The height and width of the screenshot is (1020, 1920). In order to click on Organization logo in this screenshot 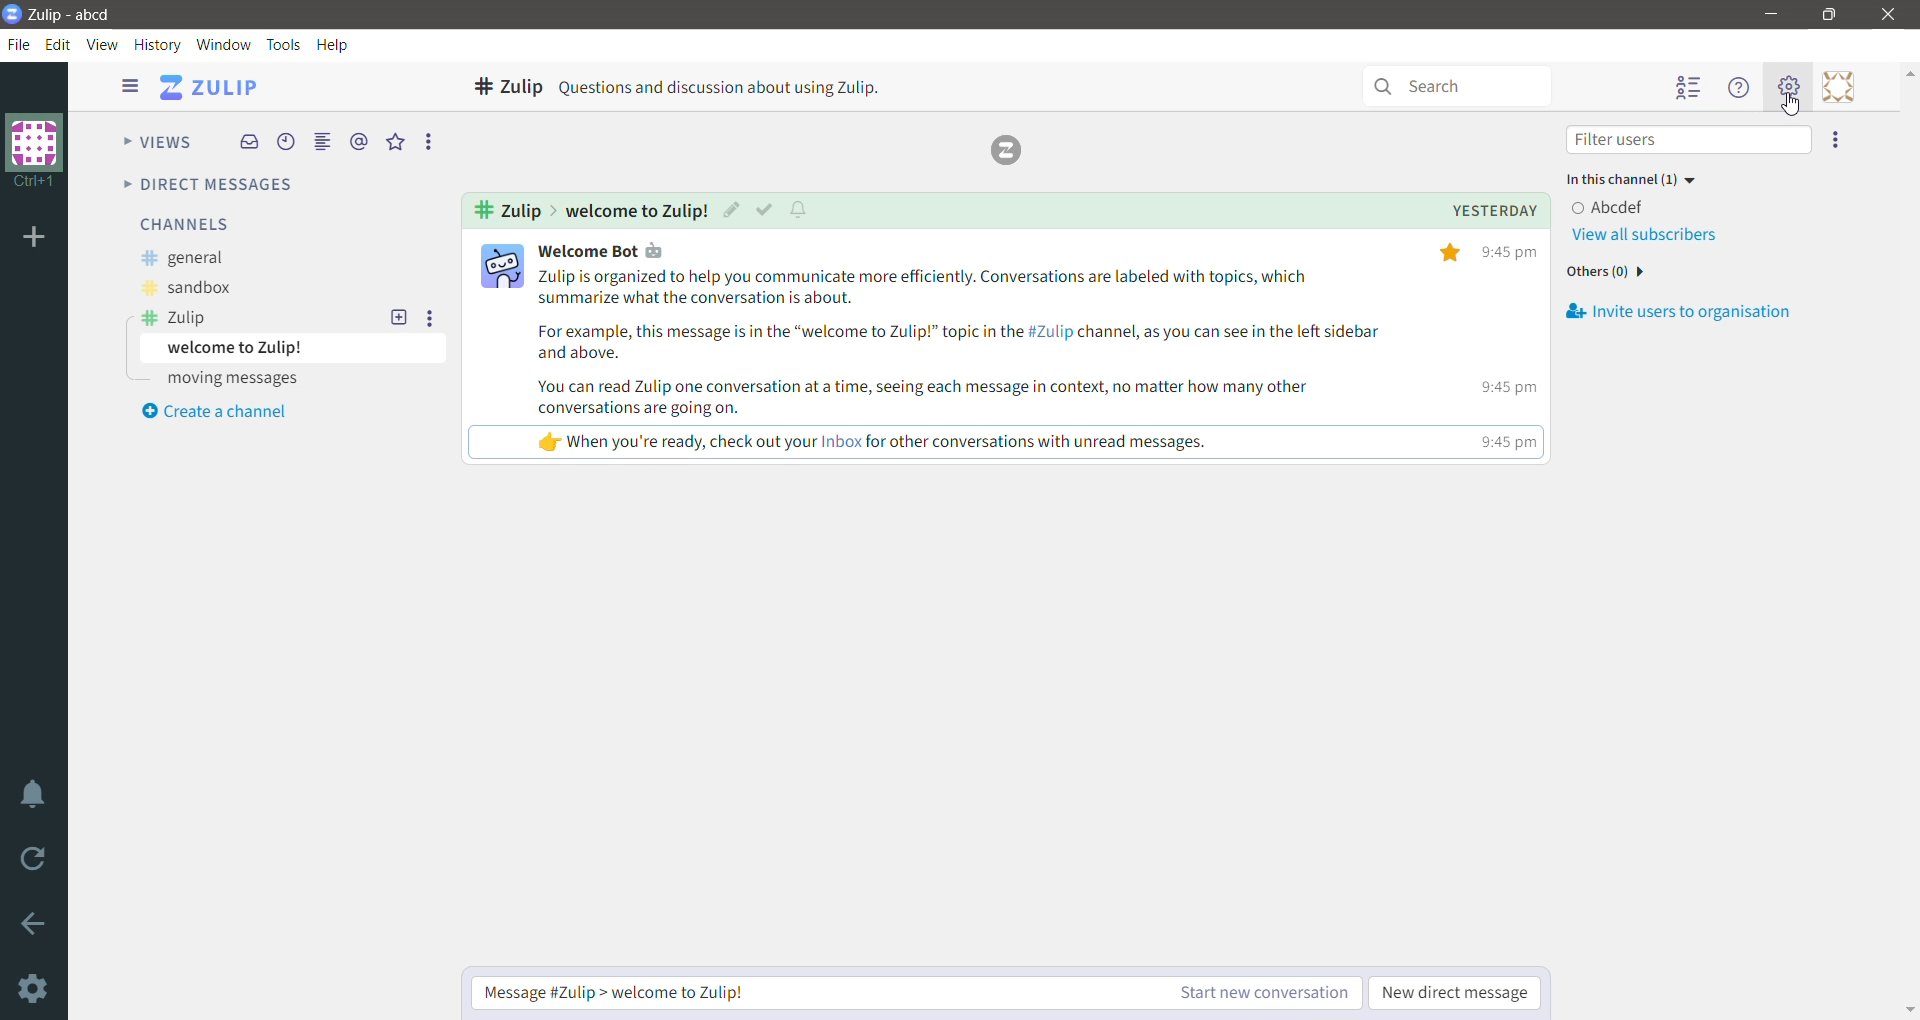, I will do `click(35, 151)`.